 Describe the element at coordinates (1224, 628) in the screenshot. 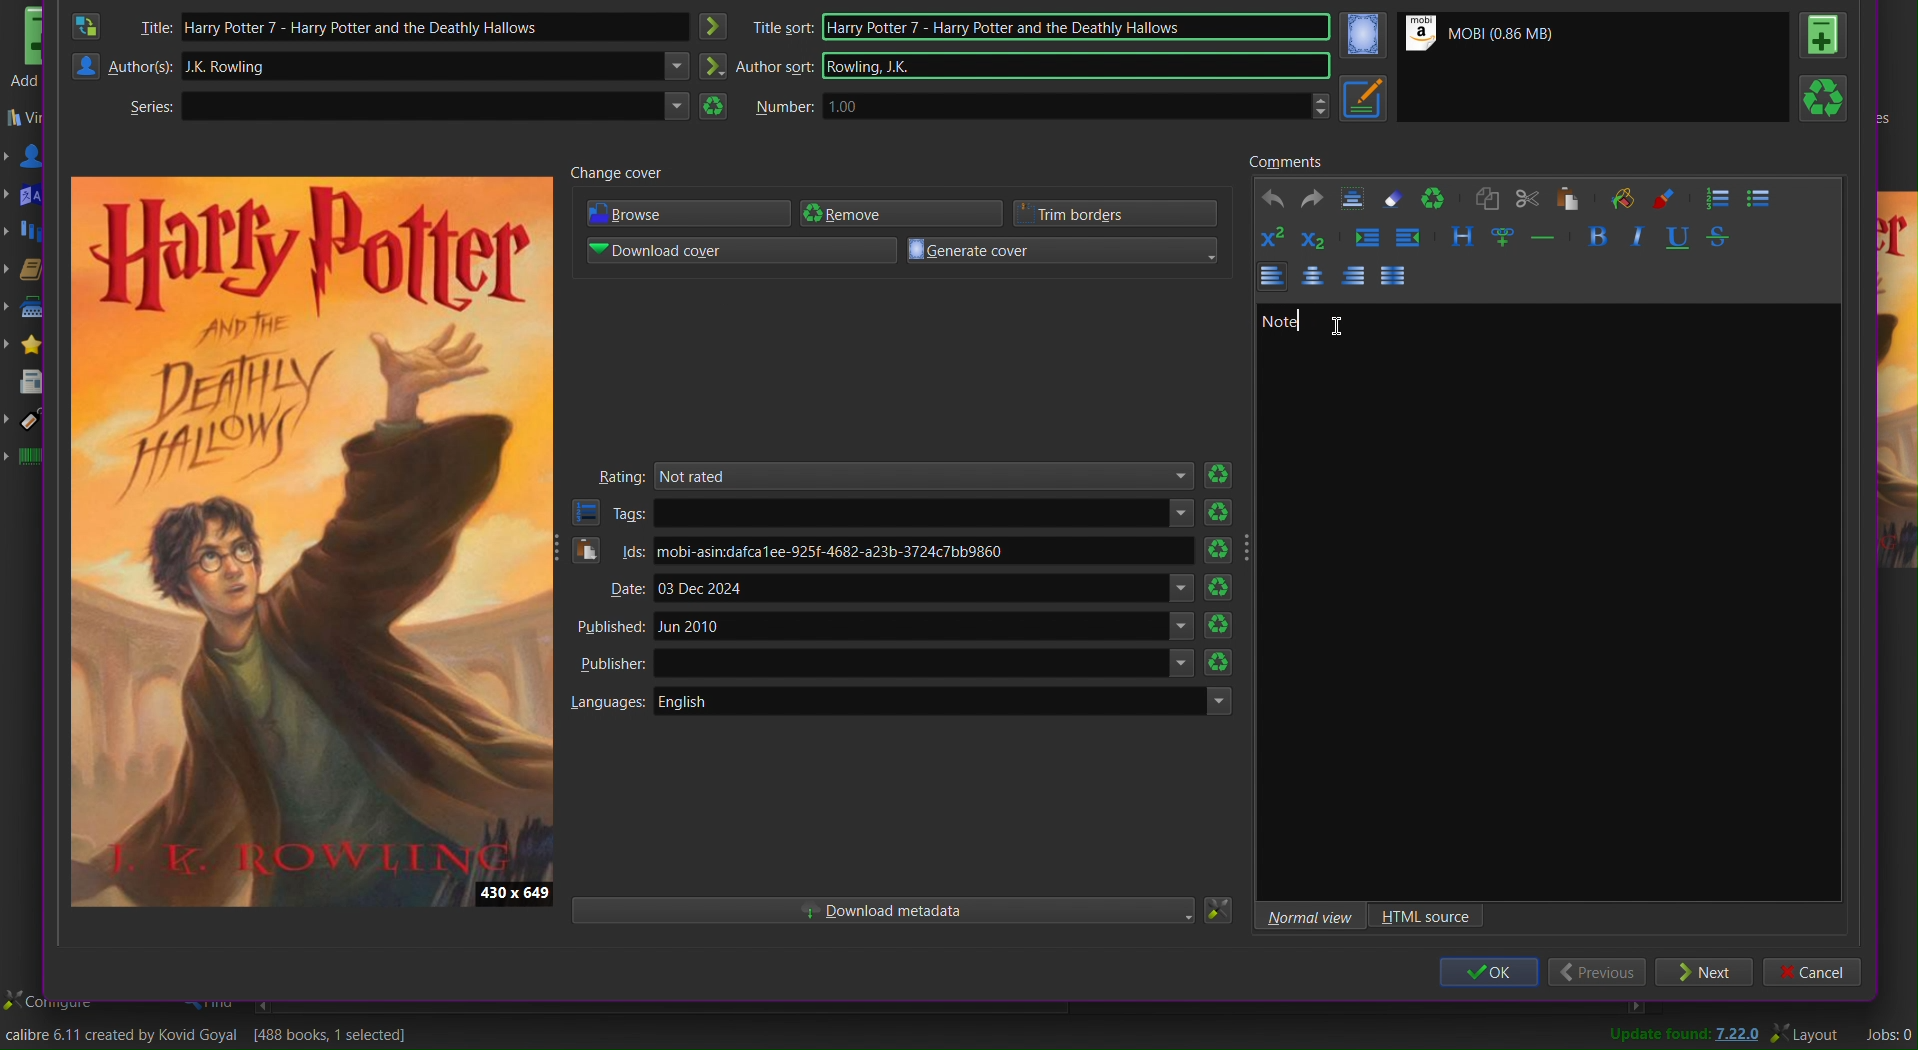

I see `Refresh` at that location.